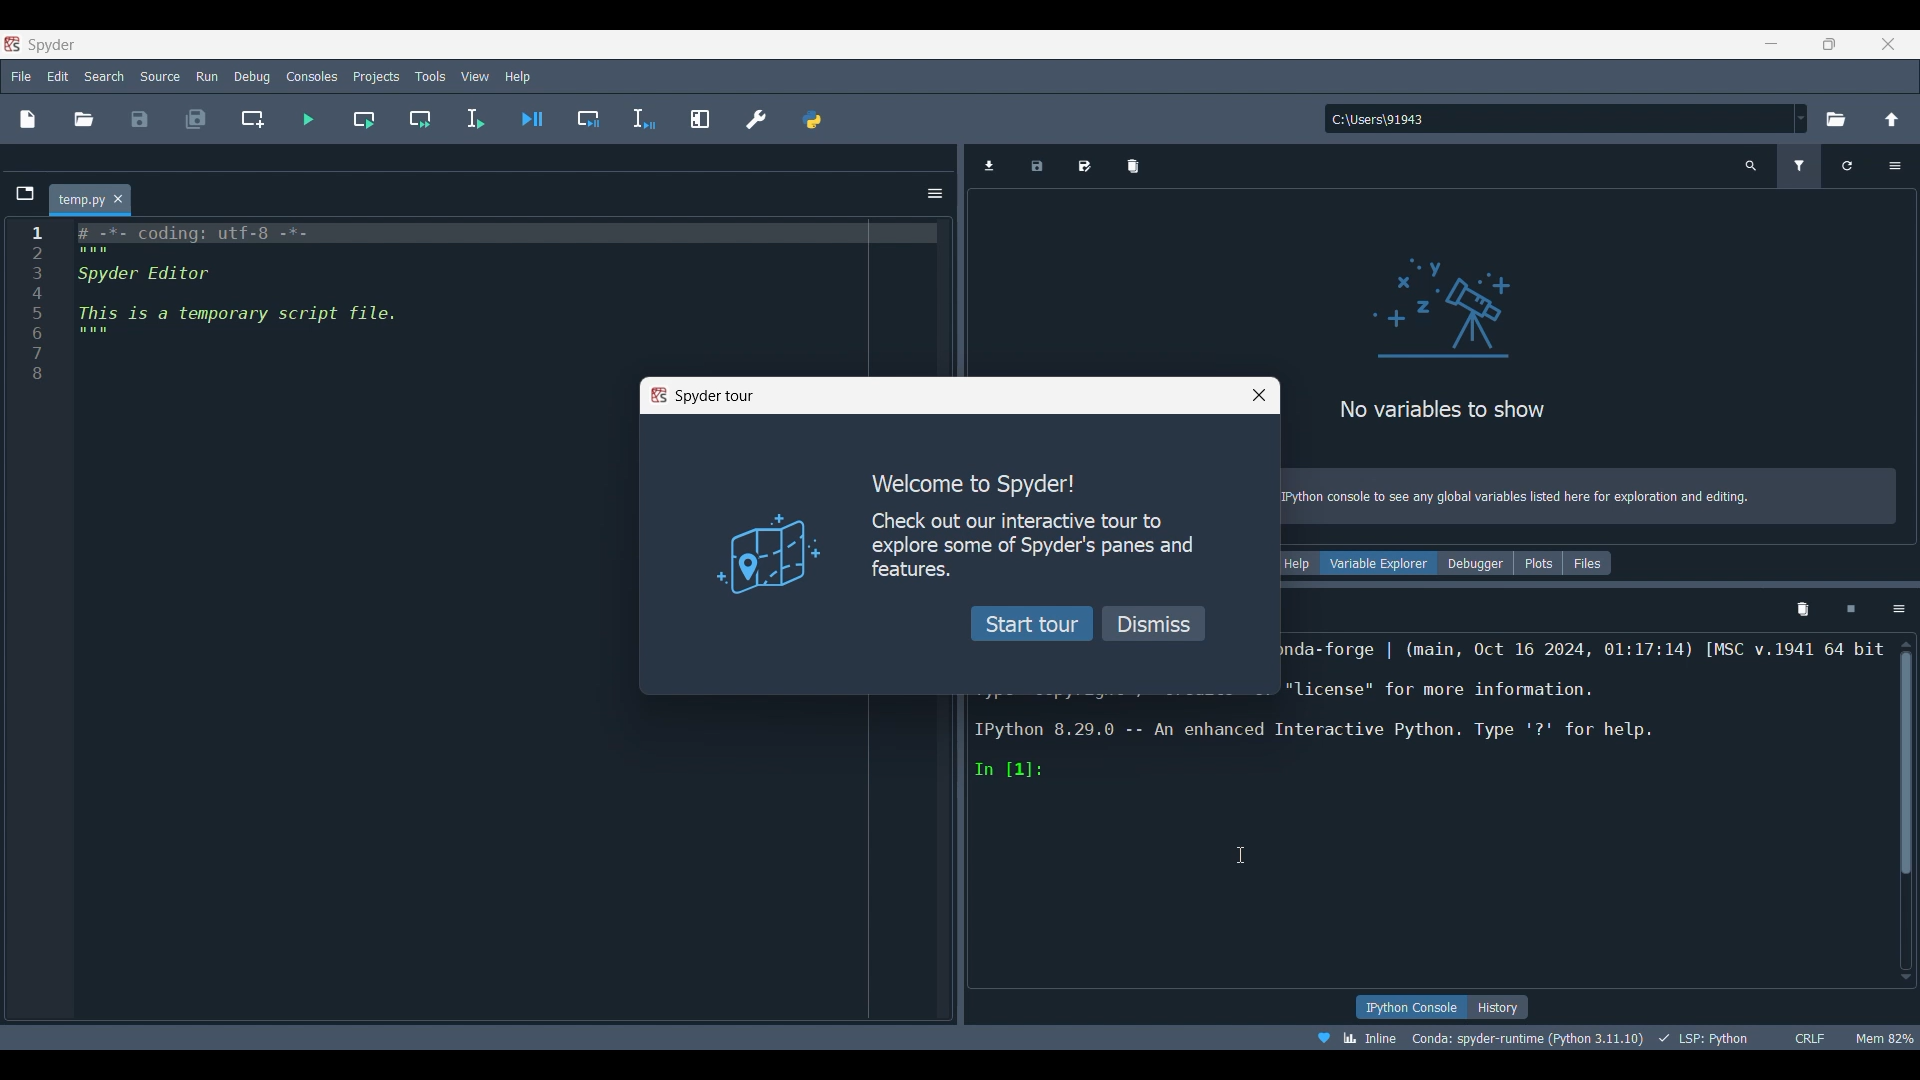 The width and height of the screenshot is (1920, 1080). I want to click on Welcome to Spyder!

Check out our interactive tour to
explore some of Spyder's panes and
features., so click(1027, 523).